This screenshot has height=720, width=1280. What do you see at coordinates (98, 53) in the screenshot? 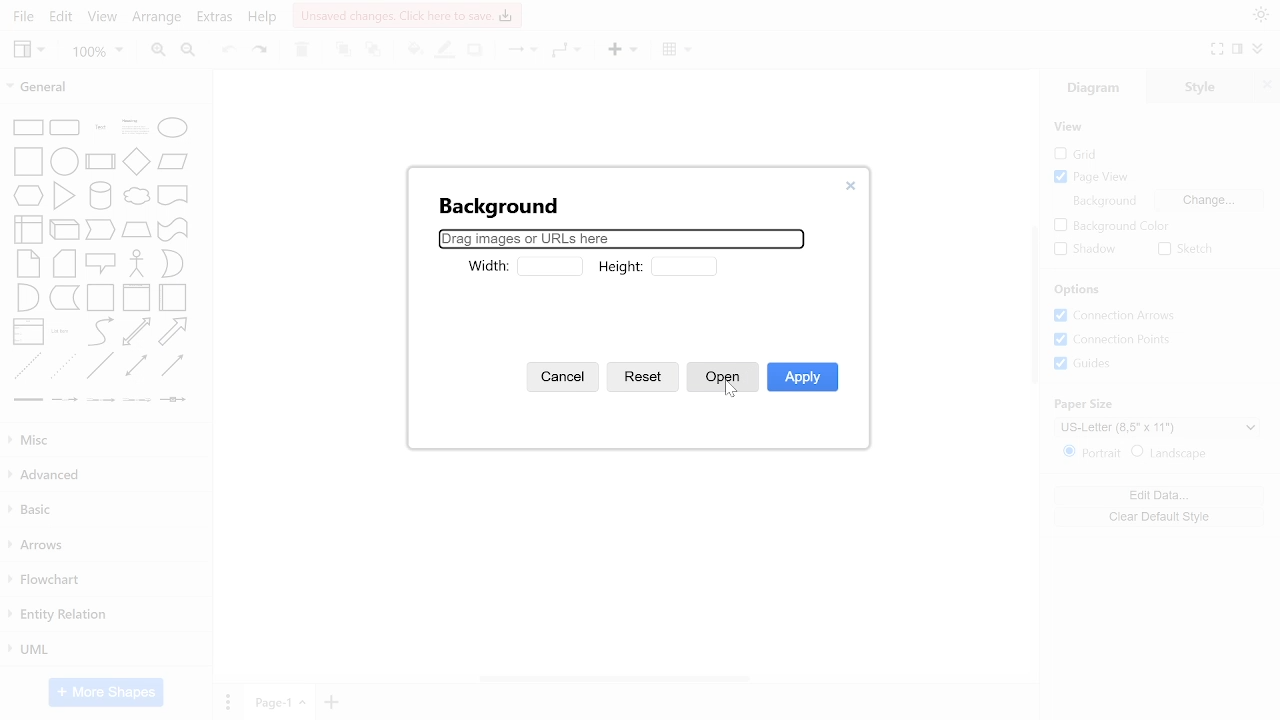
I see `zoom` at bounding box center [98, 53].